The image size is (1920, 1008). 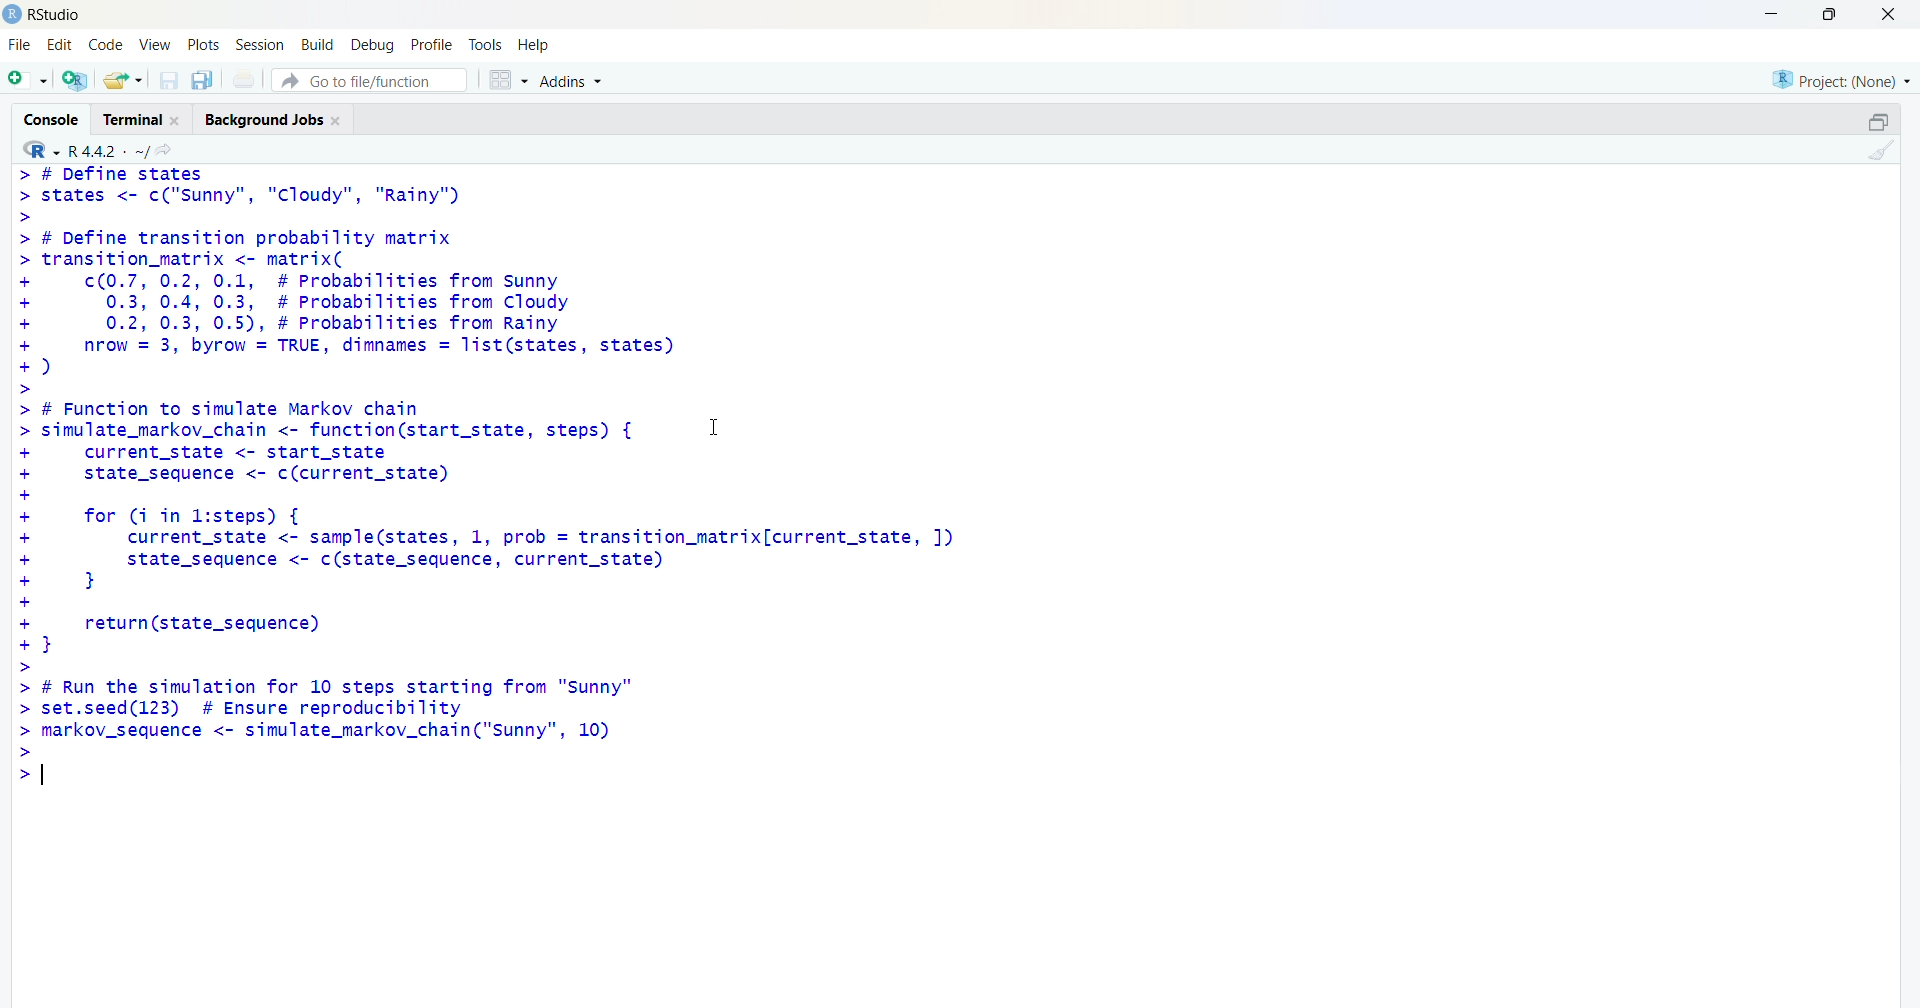 What do you see at coordinates (17, 44) in the screenshot?
I see `file` at bounding box center [17, 44].